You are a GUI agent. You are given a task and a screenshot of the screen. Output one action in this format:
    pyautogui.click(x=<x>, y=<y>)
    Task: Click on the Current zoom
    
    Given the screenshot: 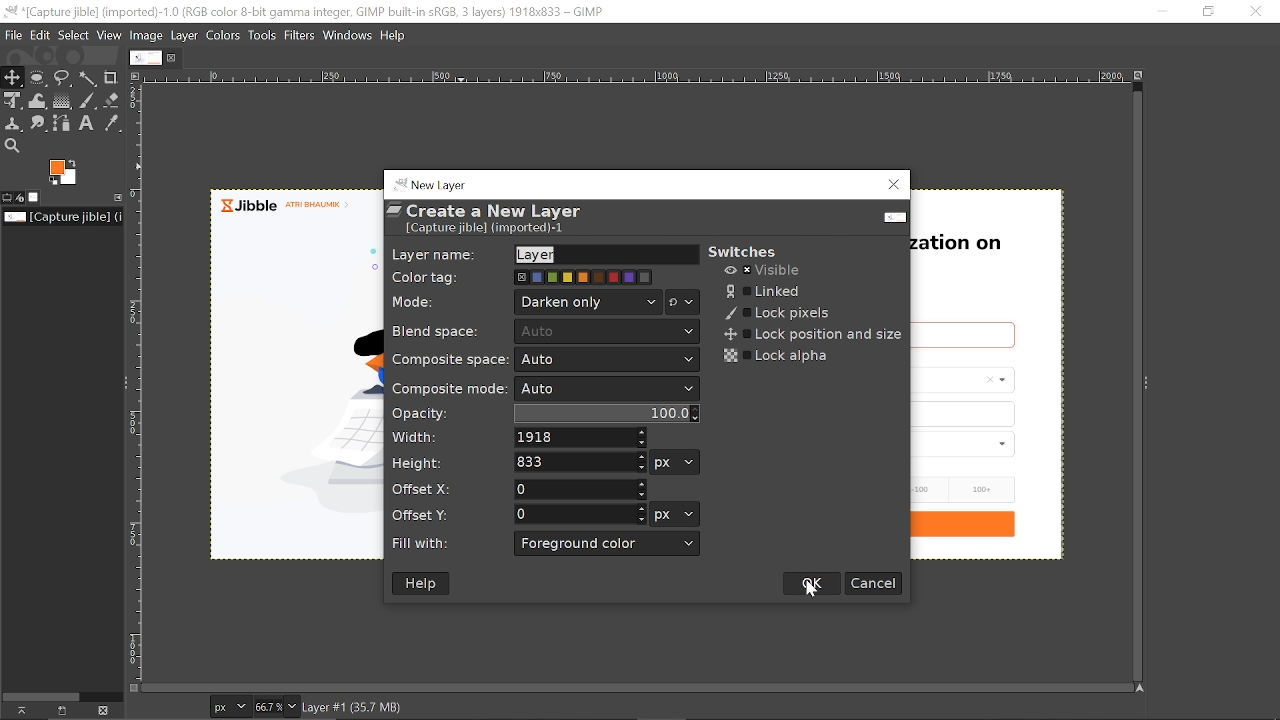 What is the action you would take?
    pyautogui.click(x=266, y=706)
    